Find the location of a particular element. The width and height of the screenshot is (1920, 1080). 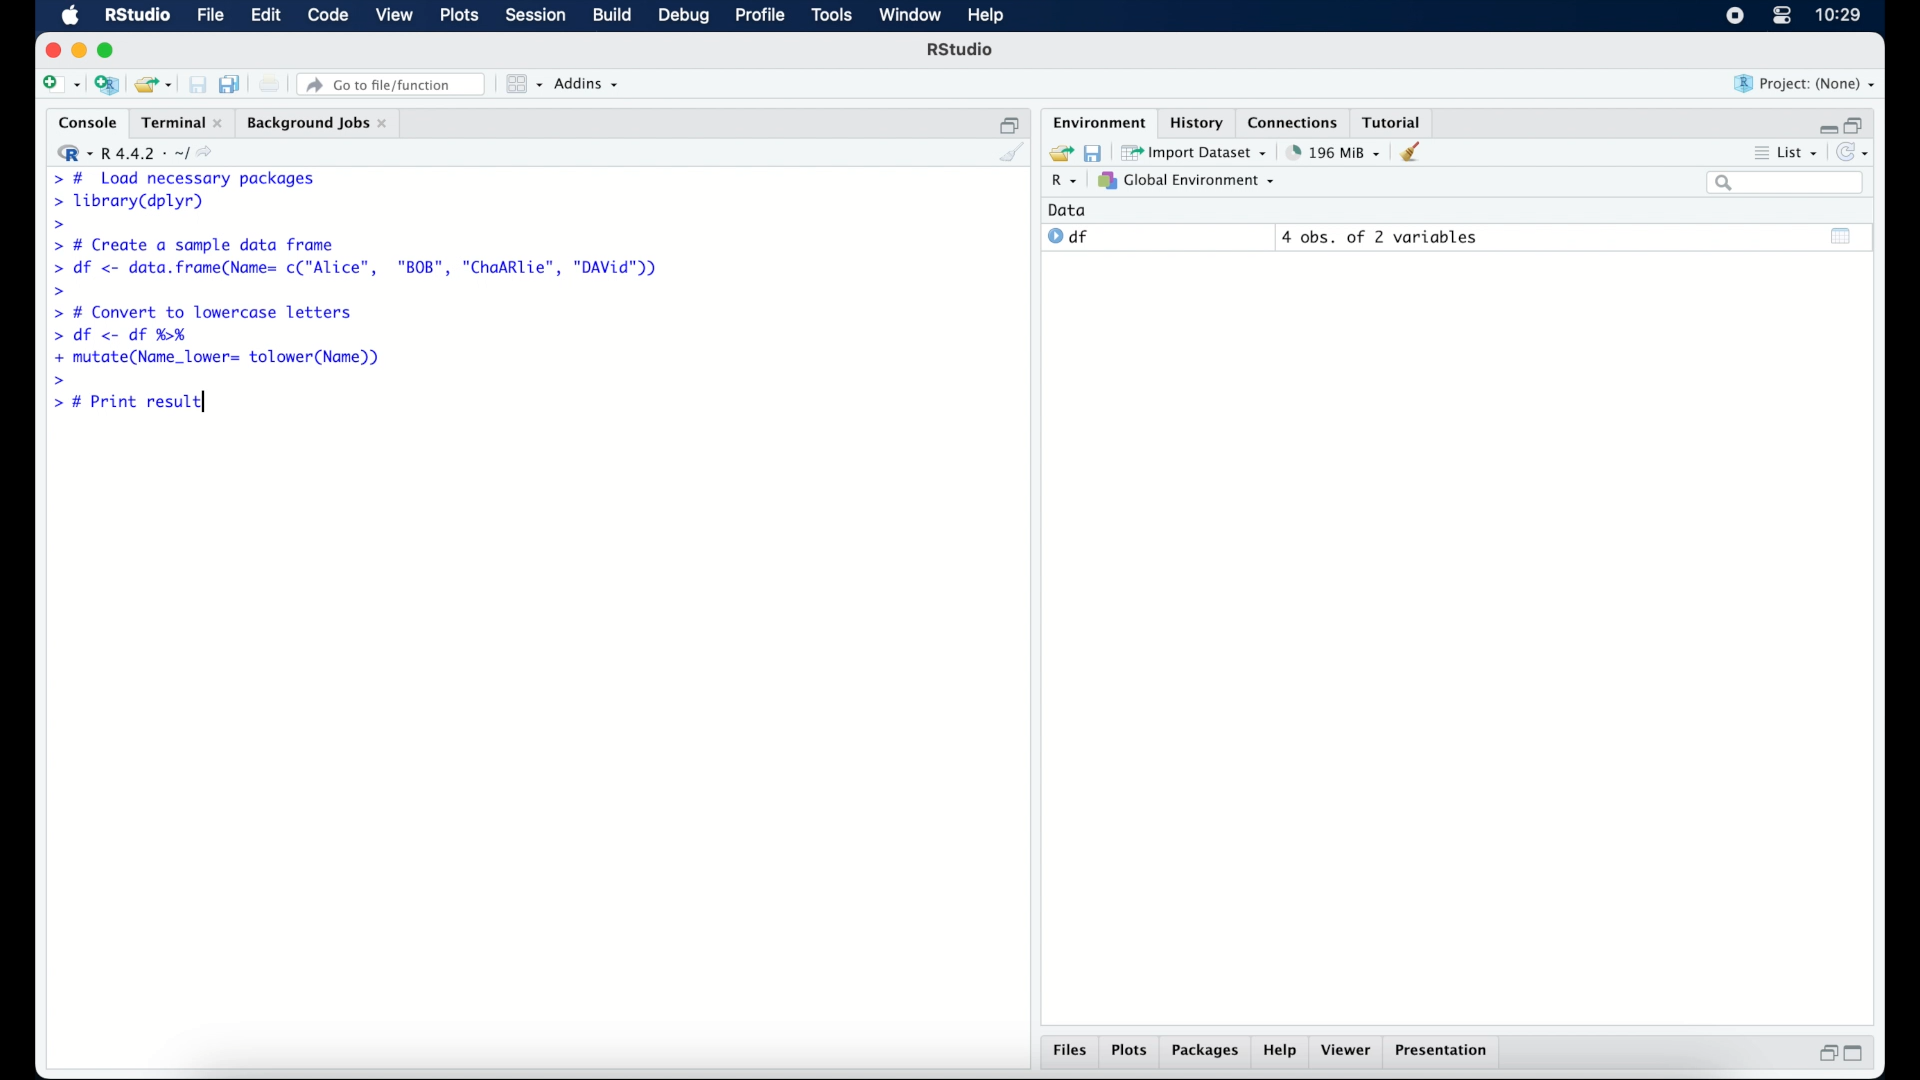

screen recorder icon is located at coordinates (1733, 16).